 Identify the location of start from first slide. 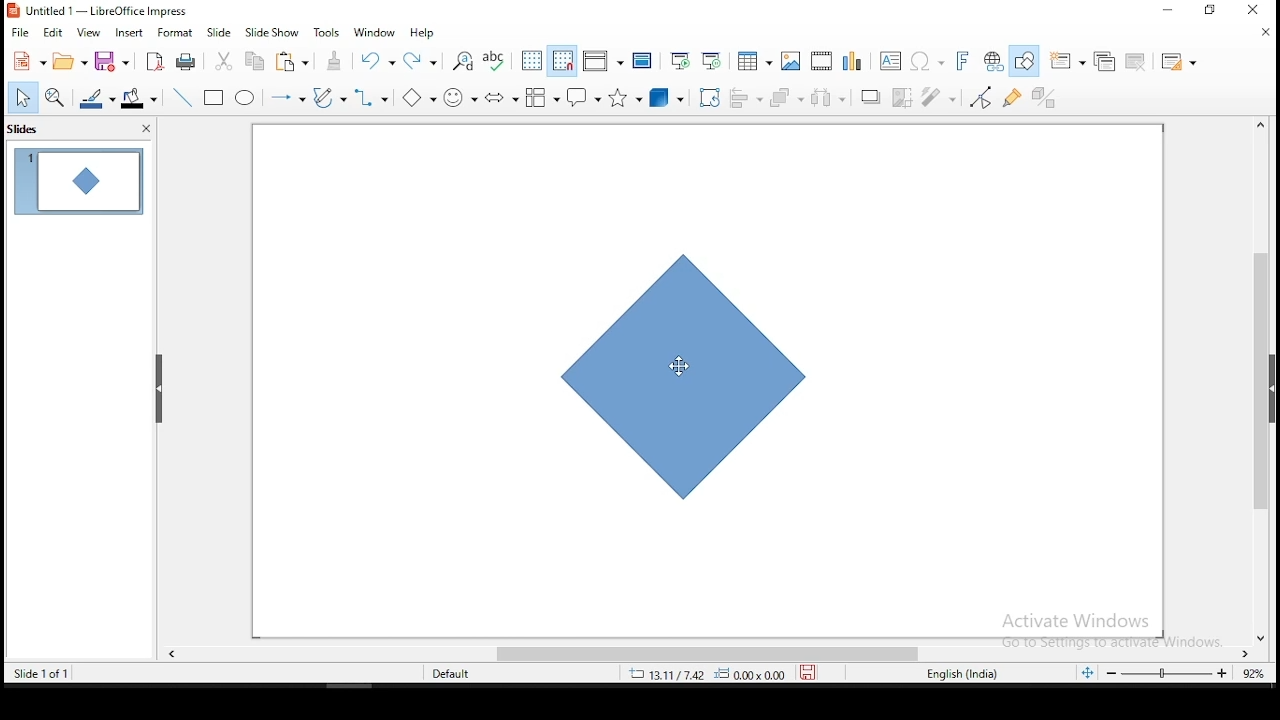
(679, 60).